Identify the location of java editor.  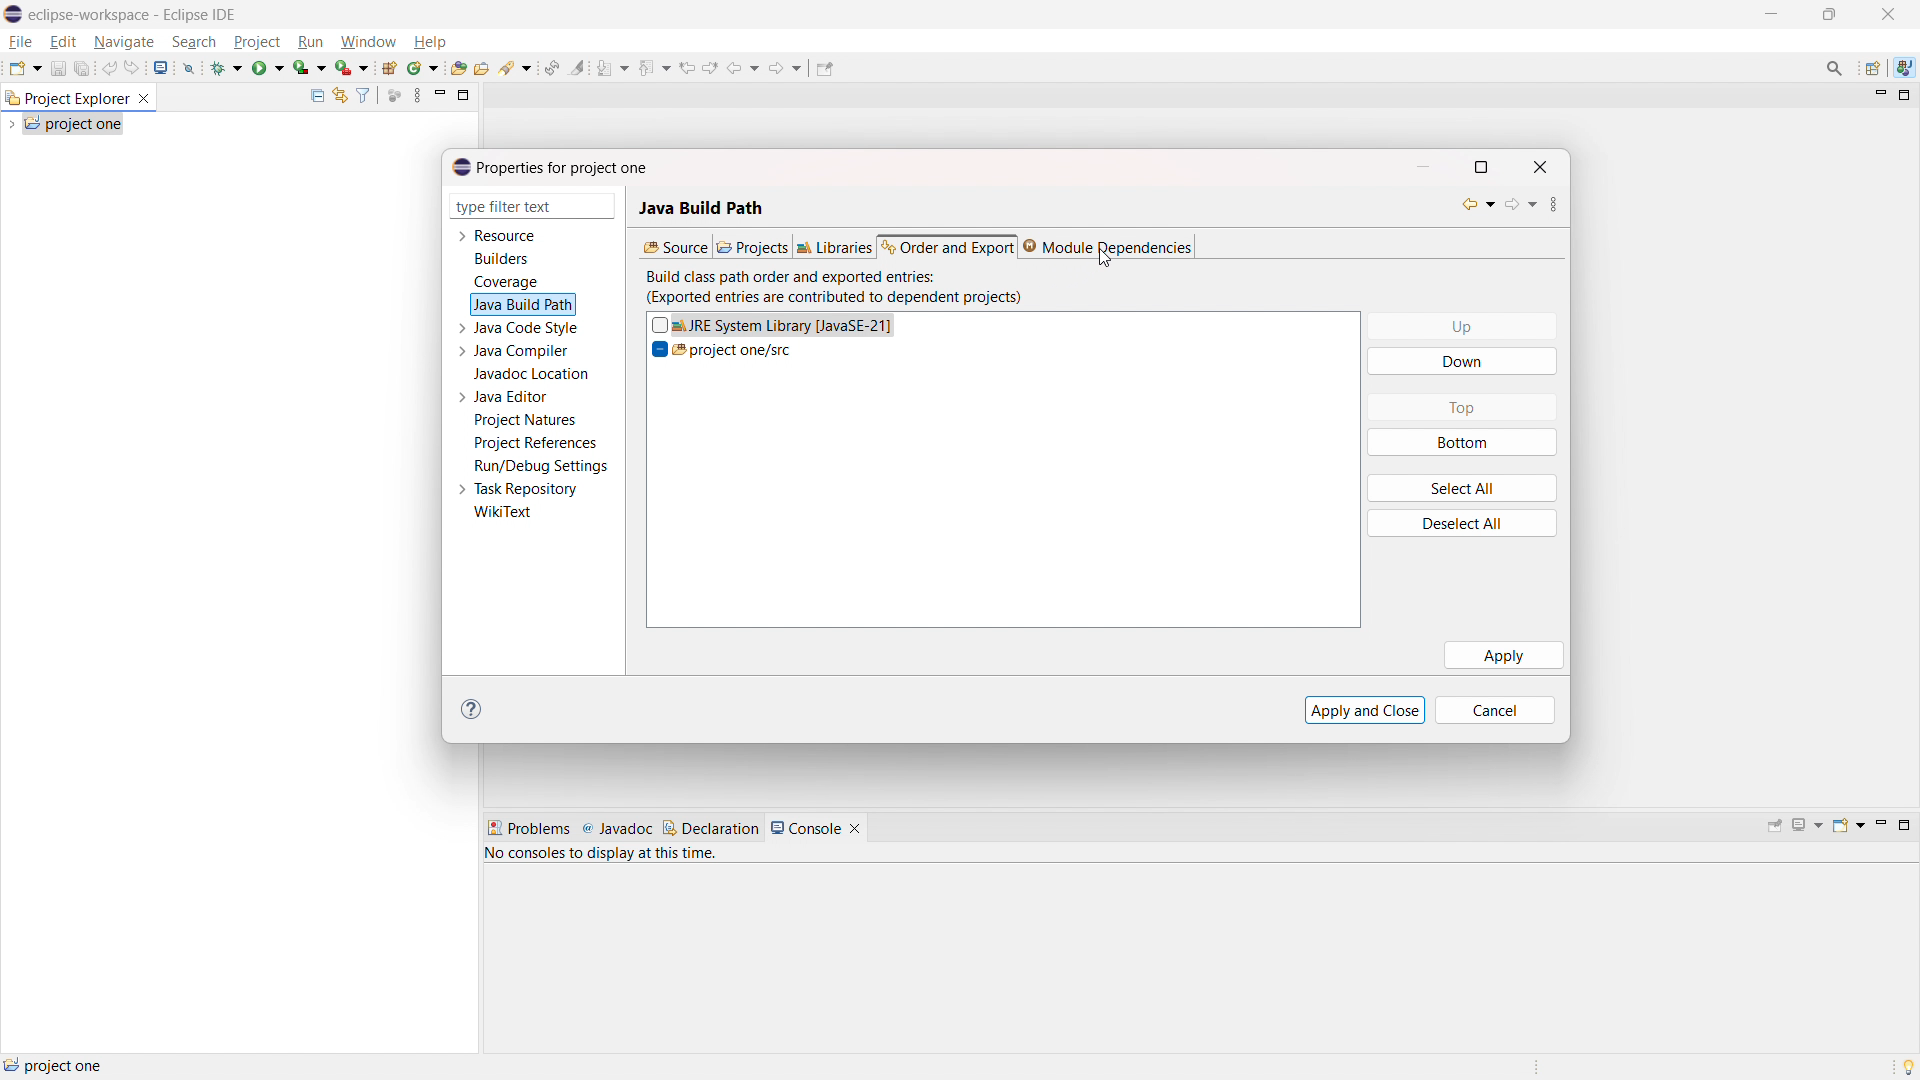
(512, 397).